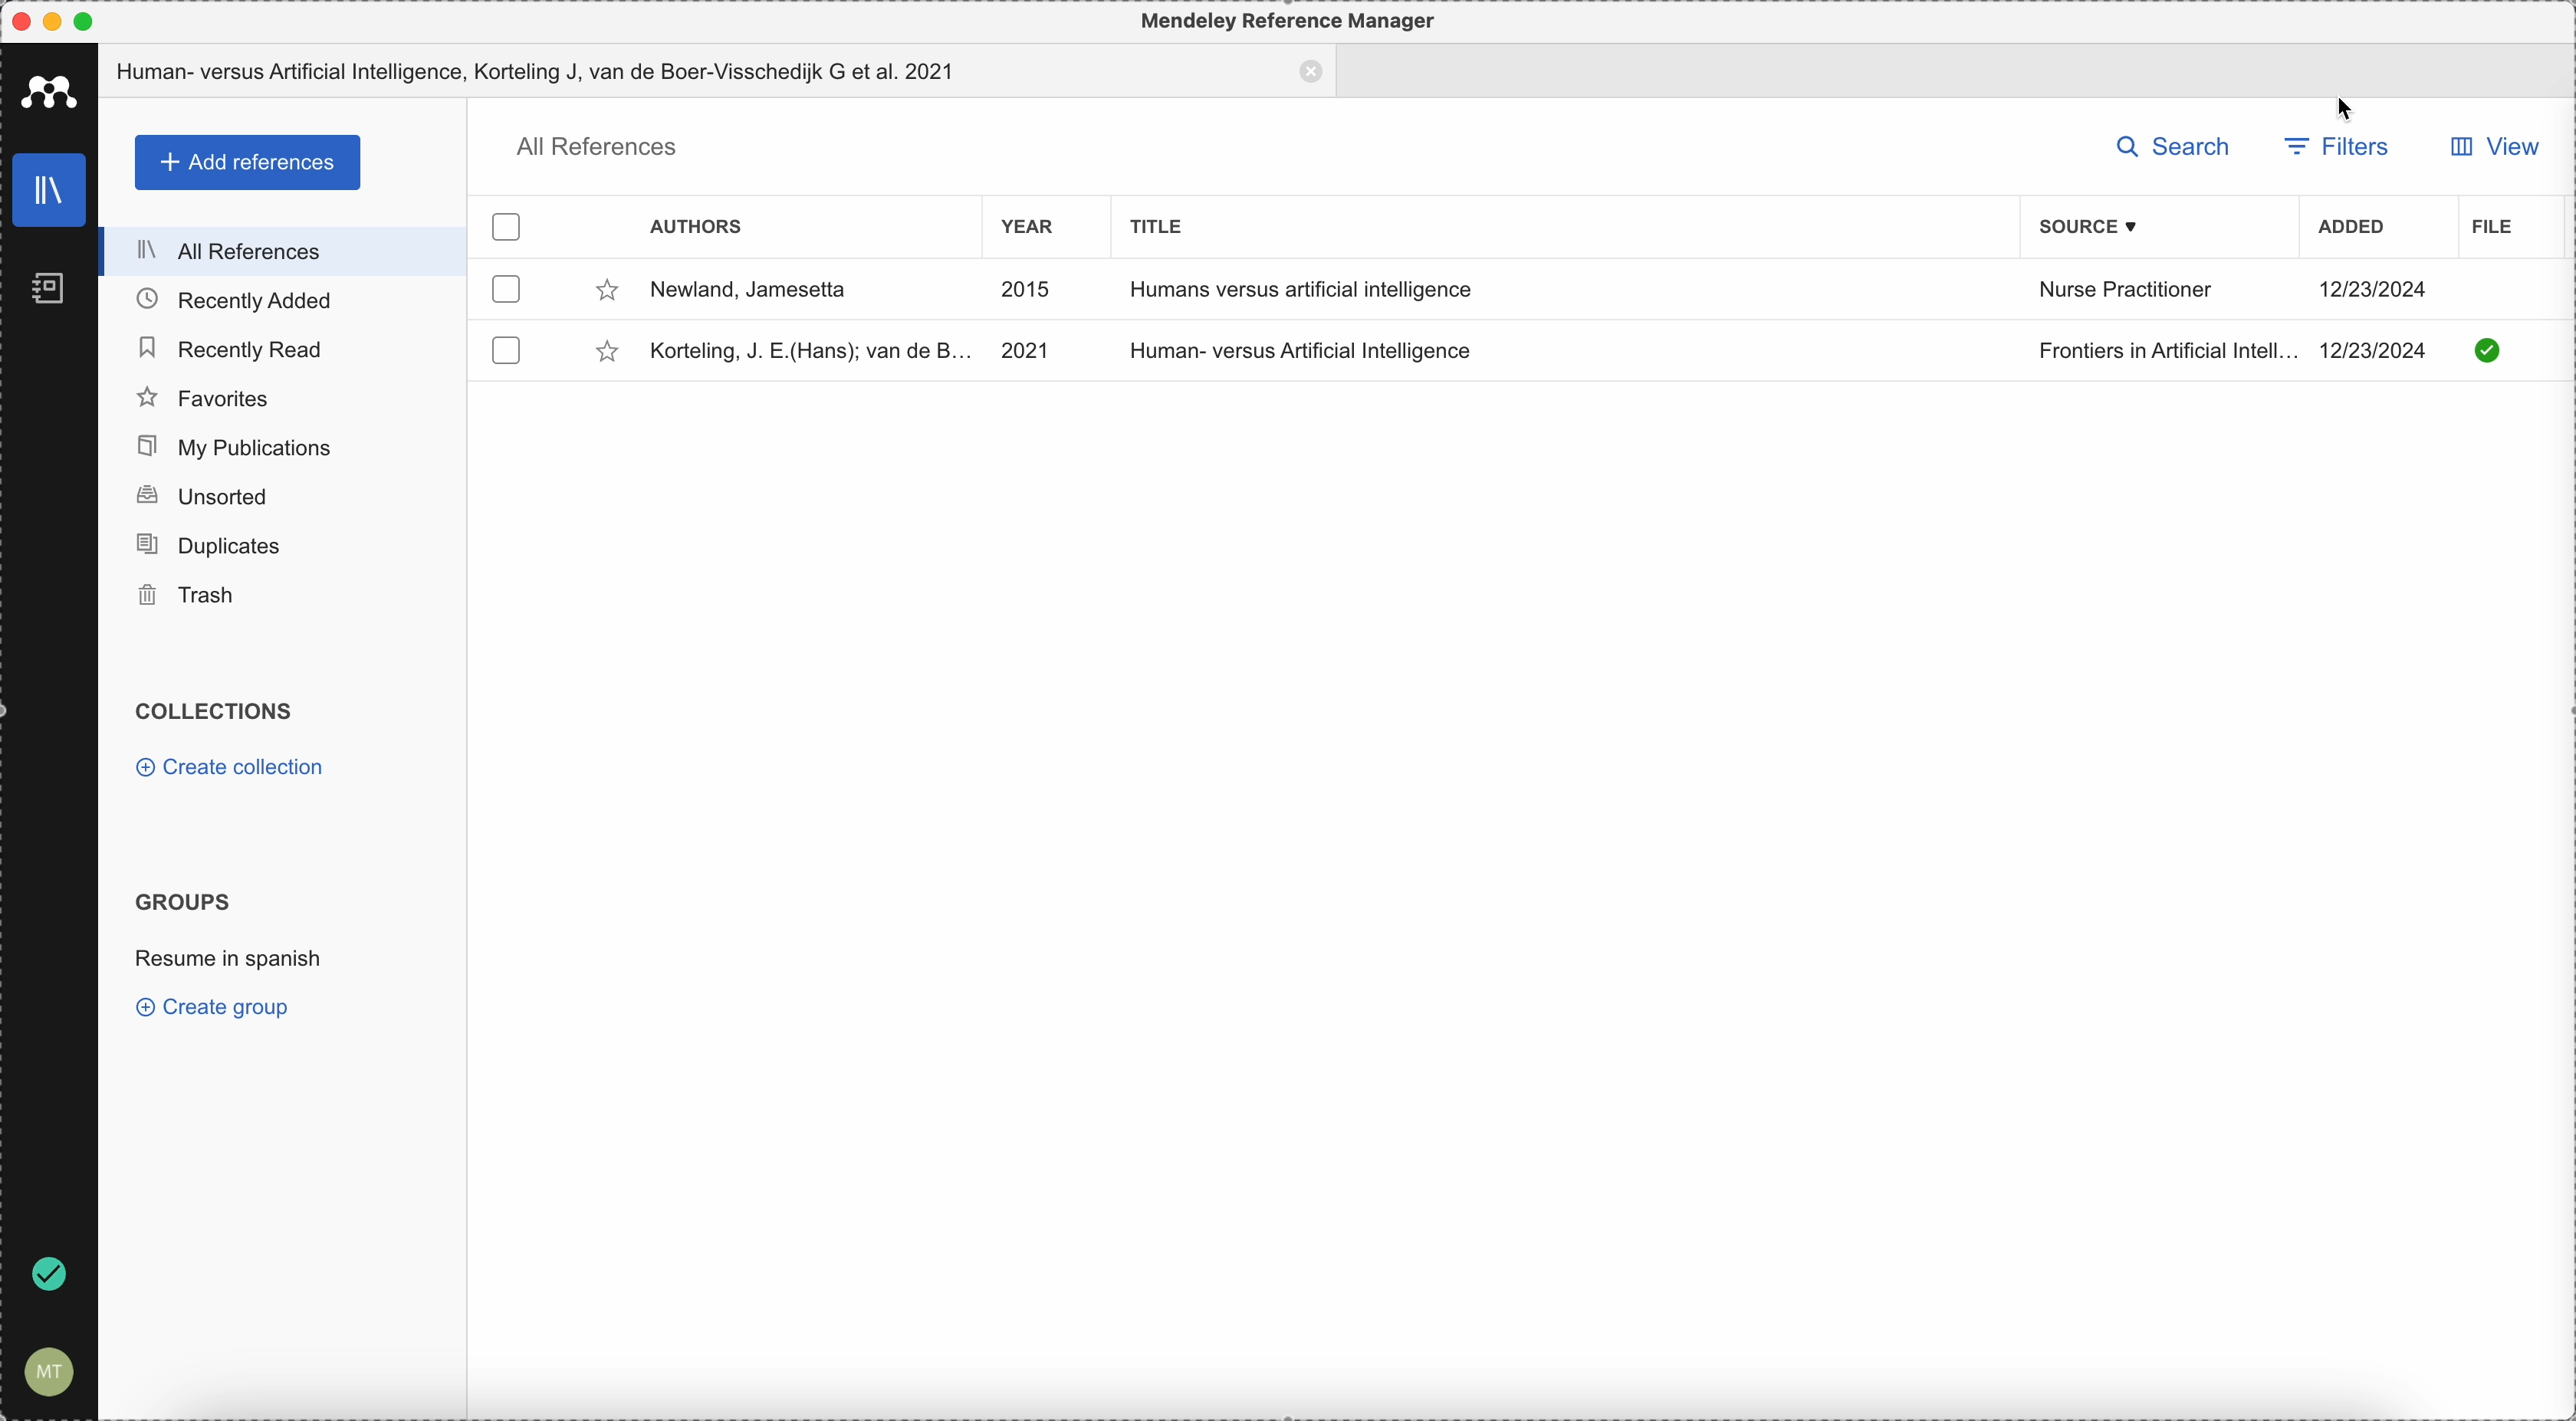 The image size is (2576, 1421). Describe the element at coordinates (58, 1271) in the screenshot. I see `sync done` at that location.